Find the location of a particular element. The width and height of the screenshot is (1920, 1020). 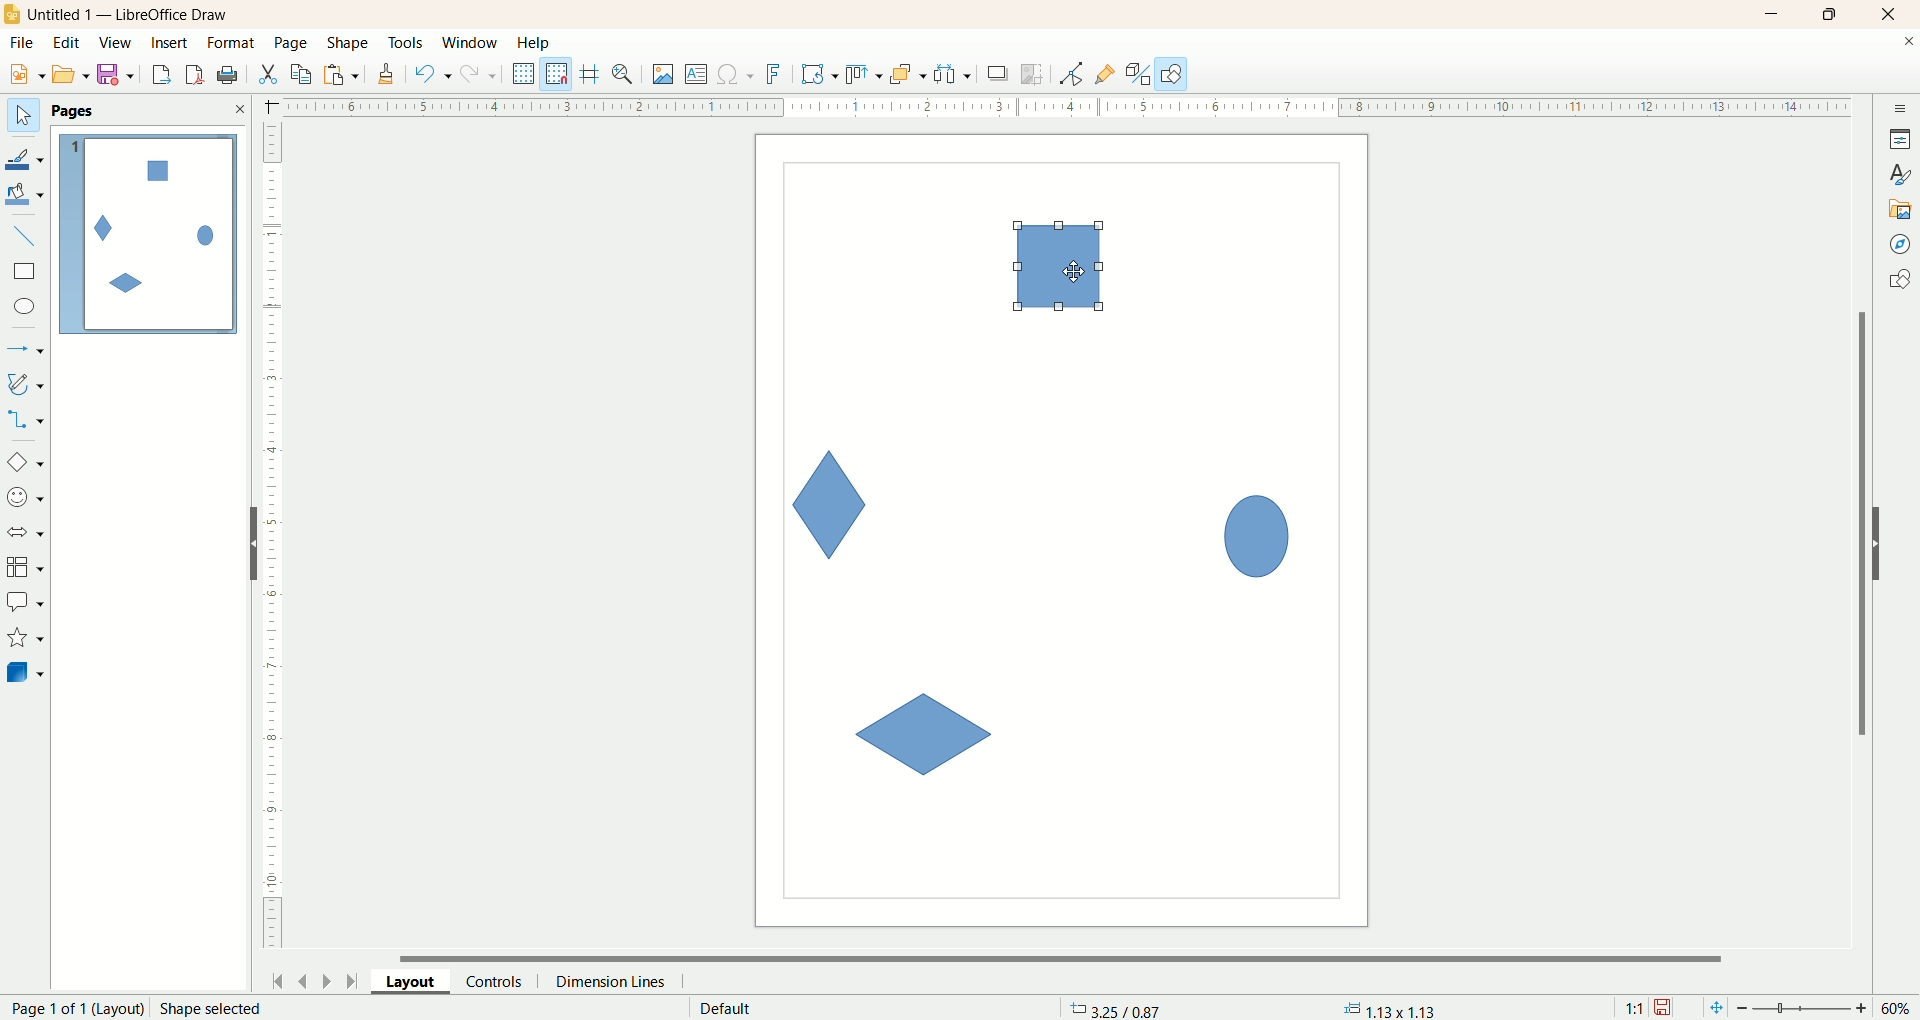

arrange is located at coordinates (909, 73).